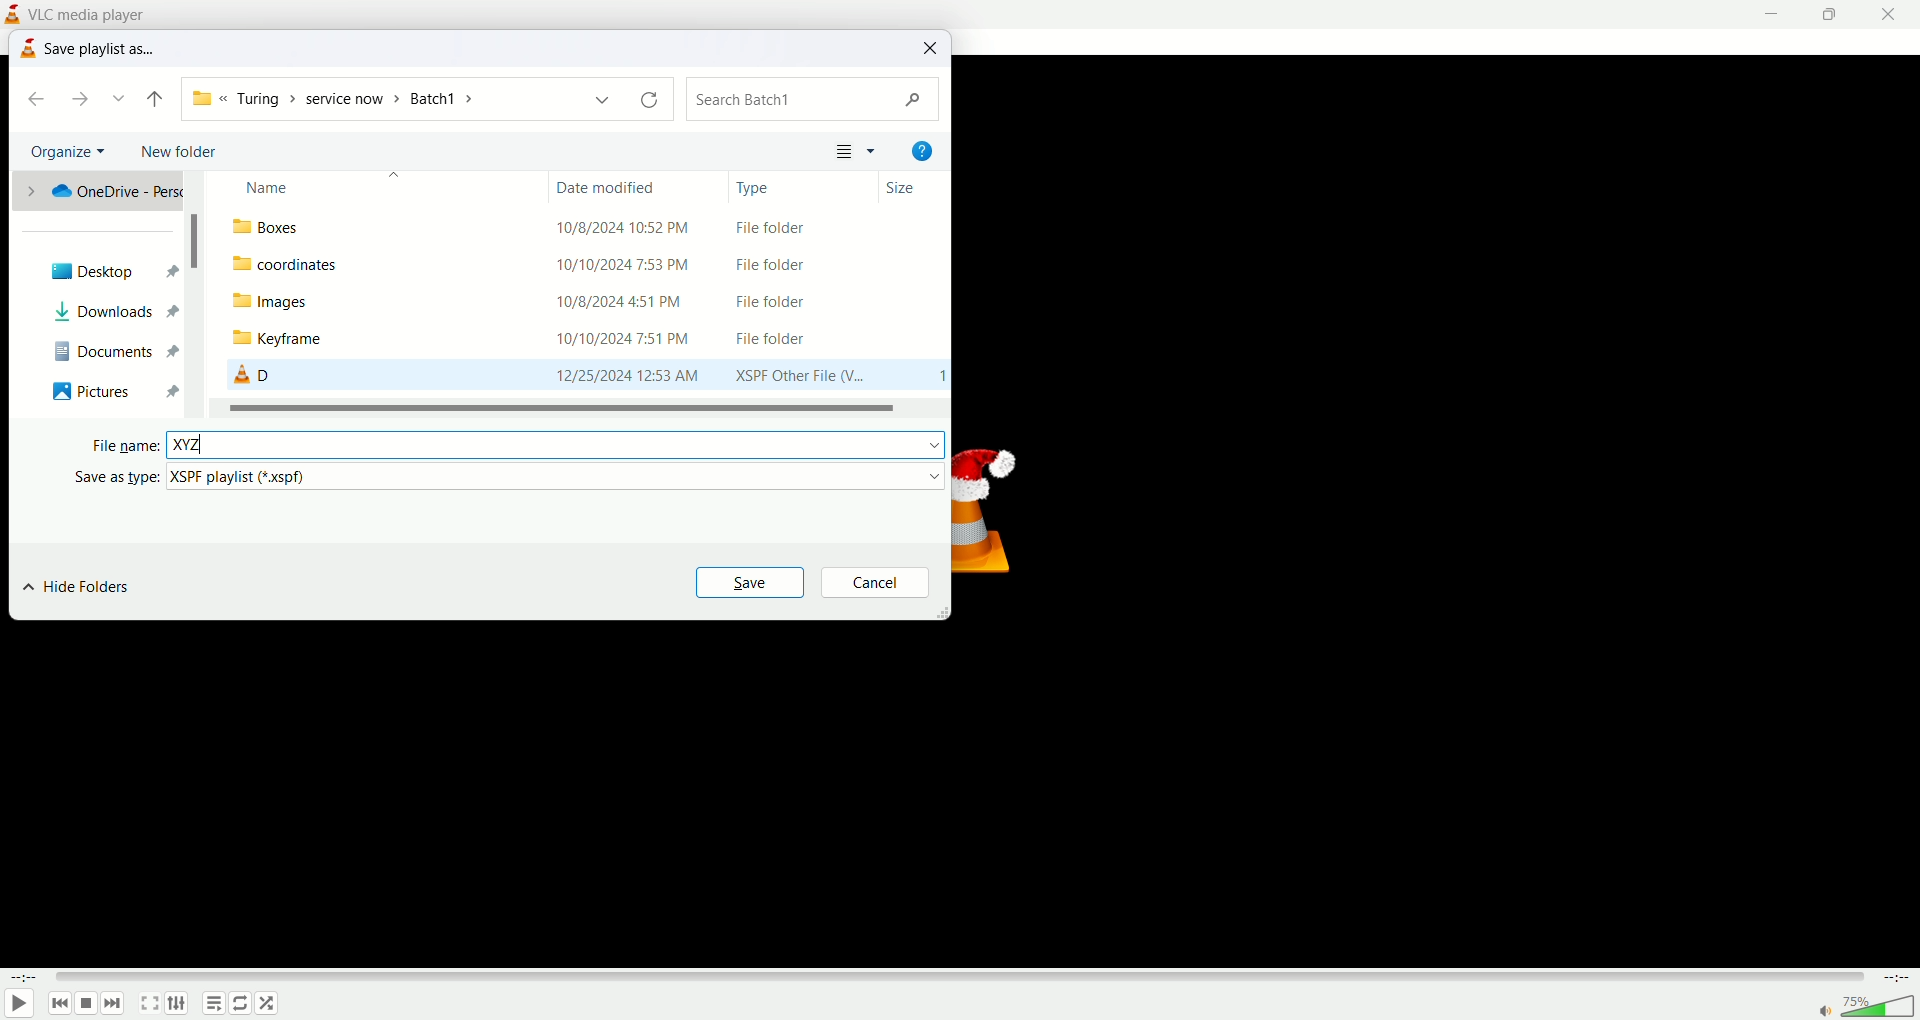  Describe the element at coordinates (626, 302) in the screenshot. I see `Dates` at that location.